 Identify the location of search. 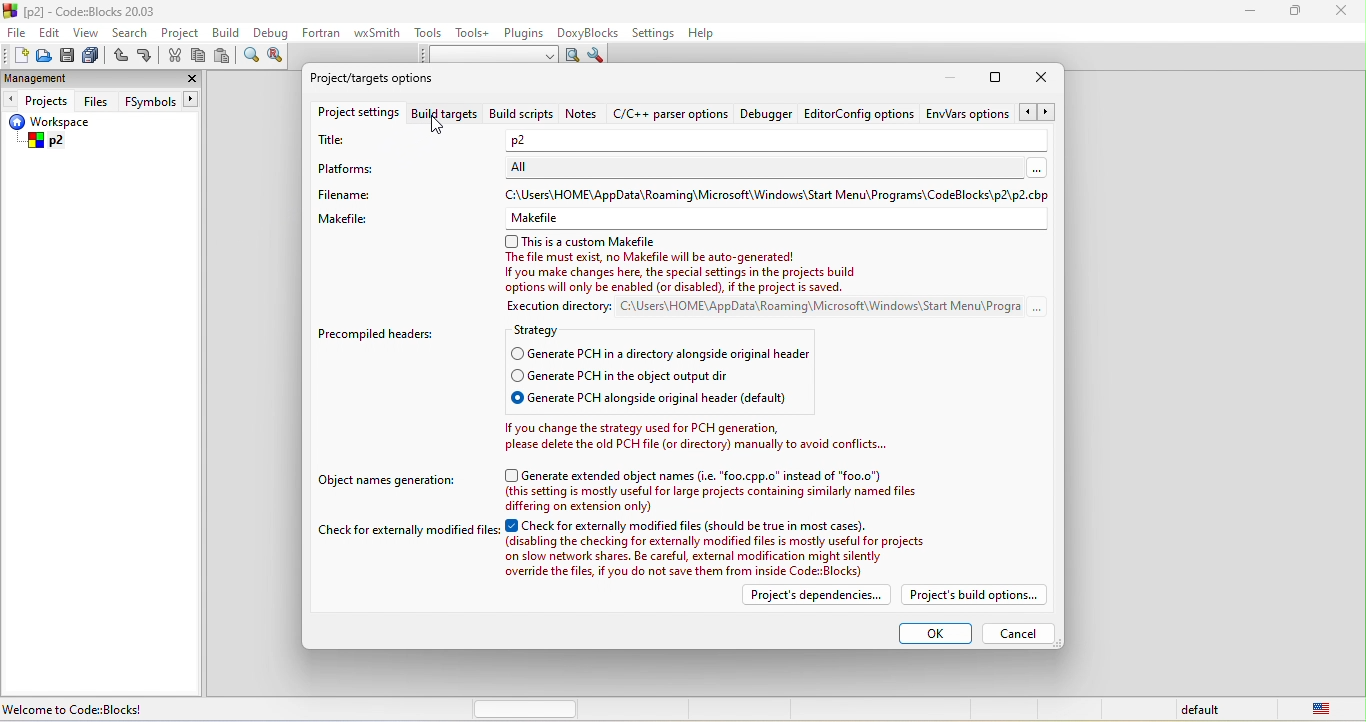
(130, 31).